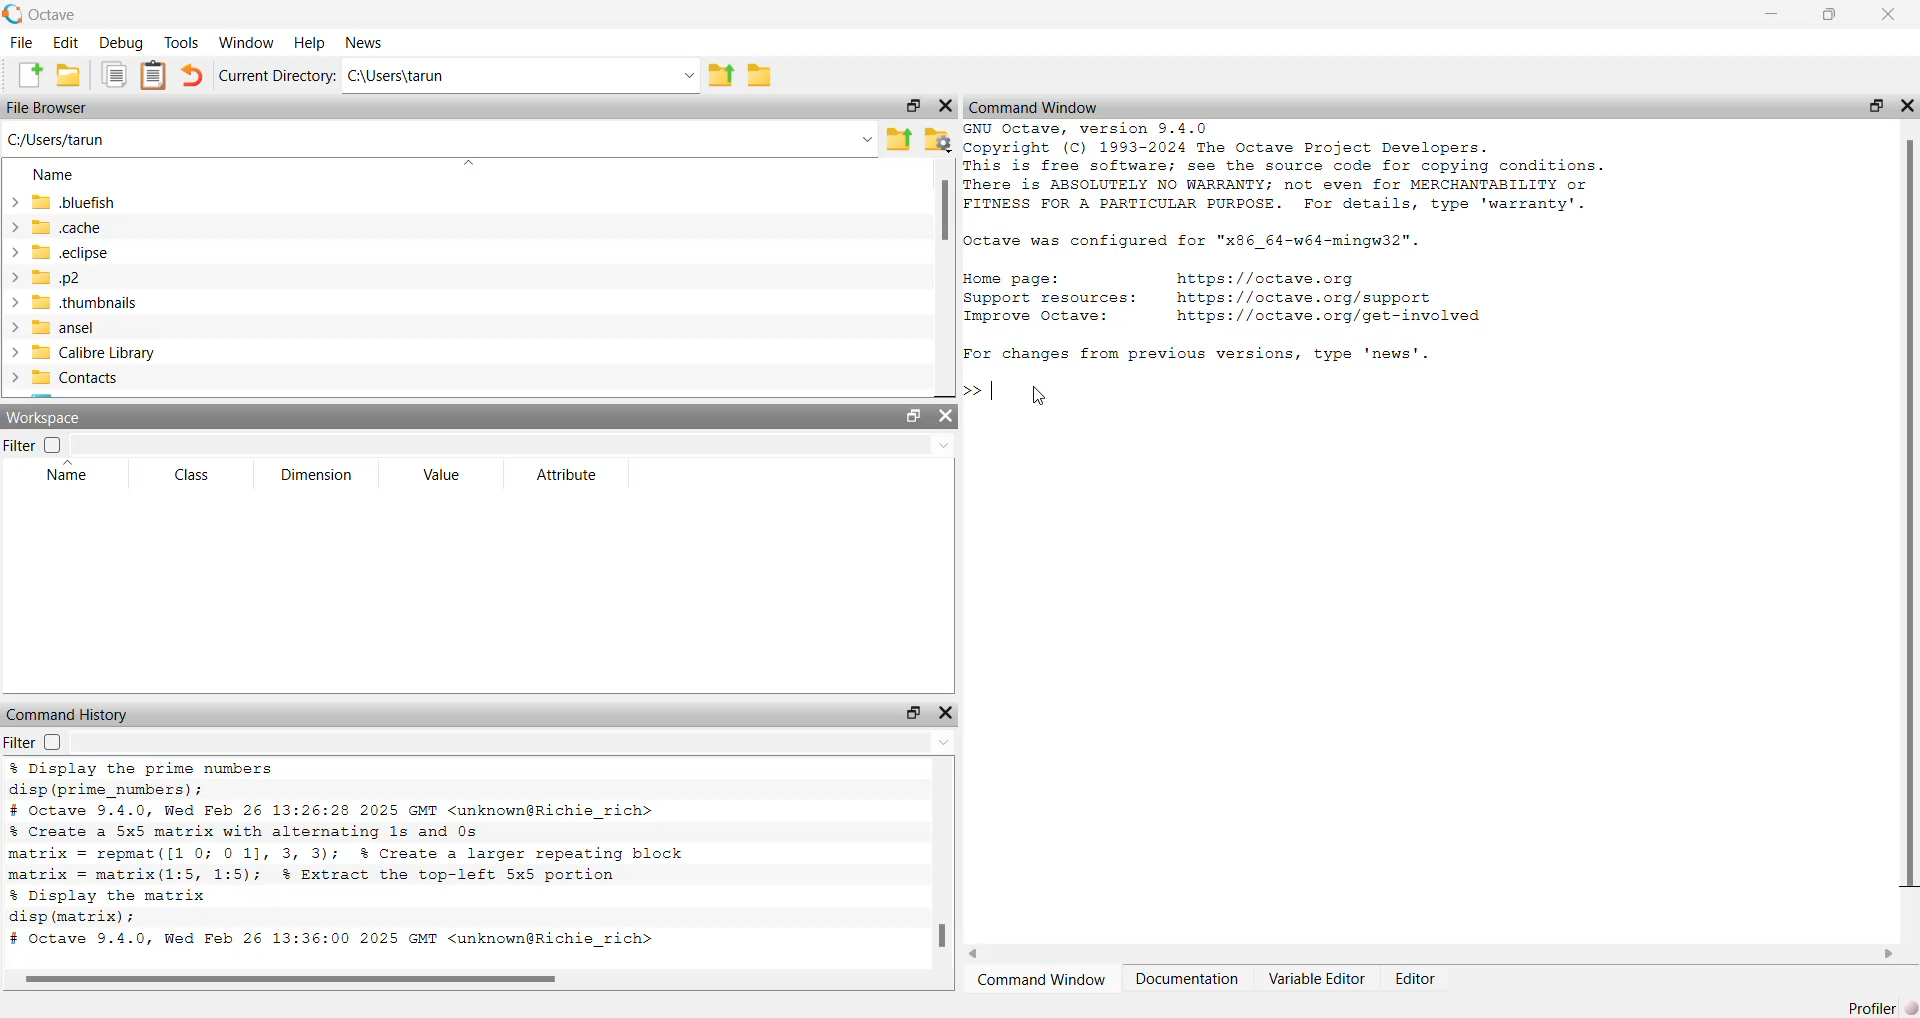 The image size is (1920, 1018). Describe the element at coordinates (981, 952) in the screenshot. I see `move left` at that location.